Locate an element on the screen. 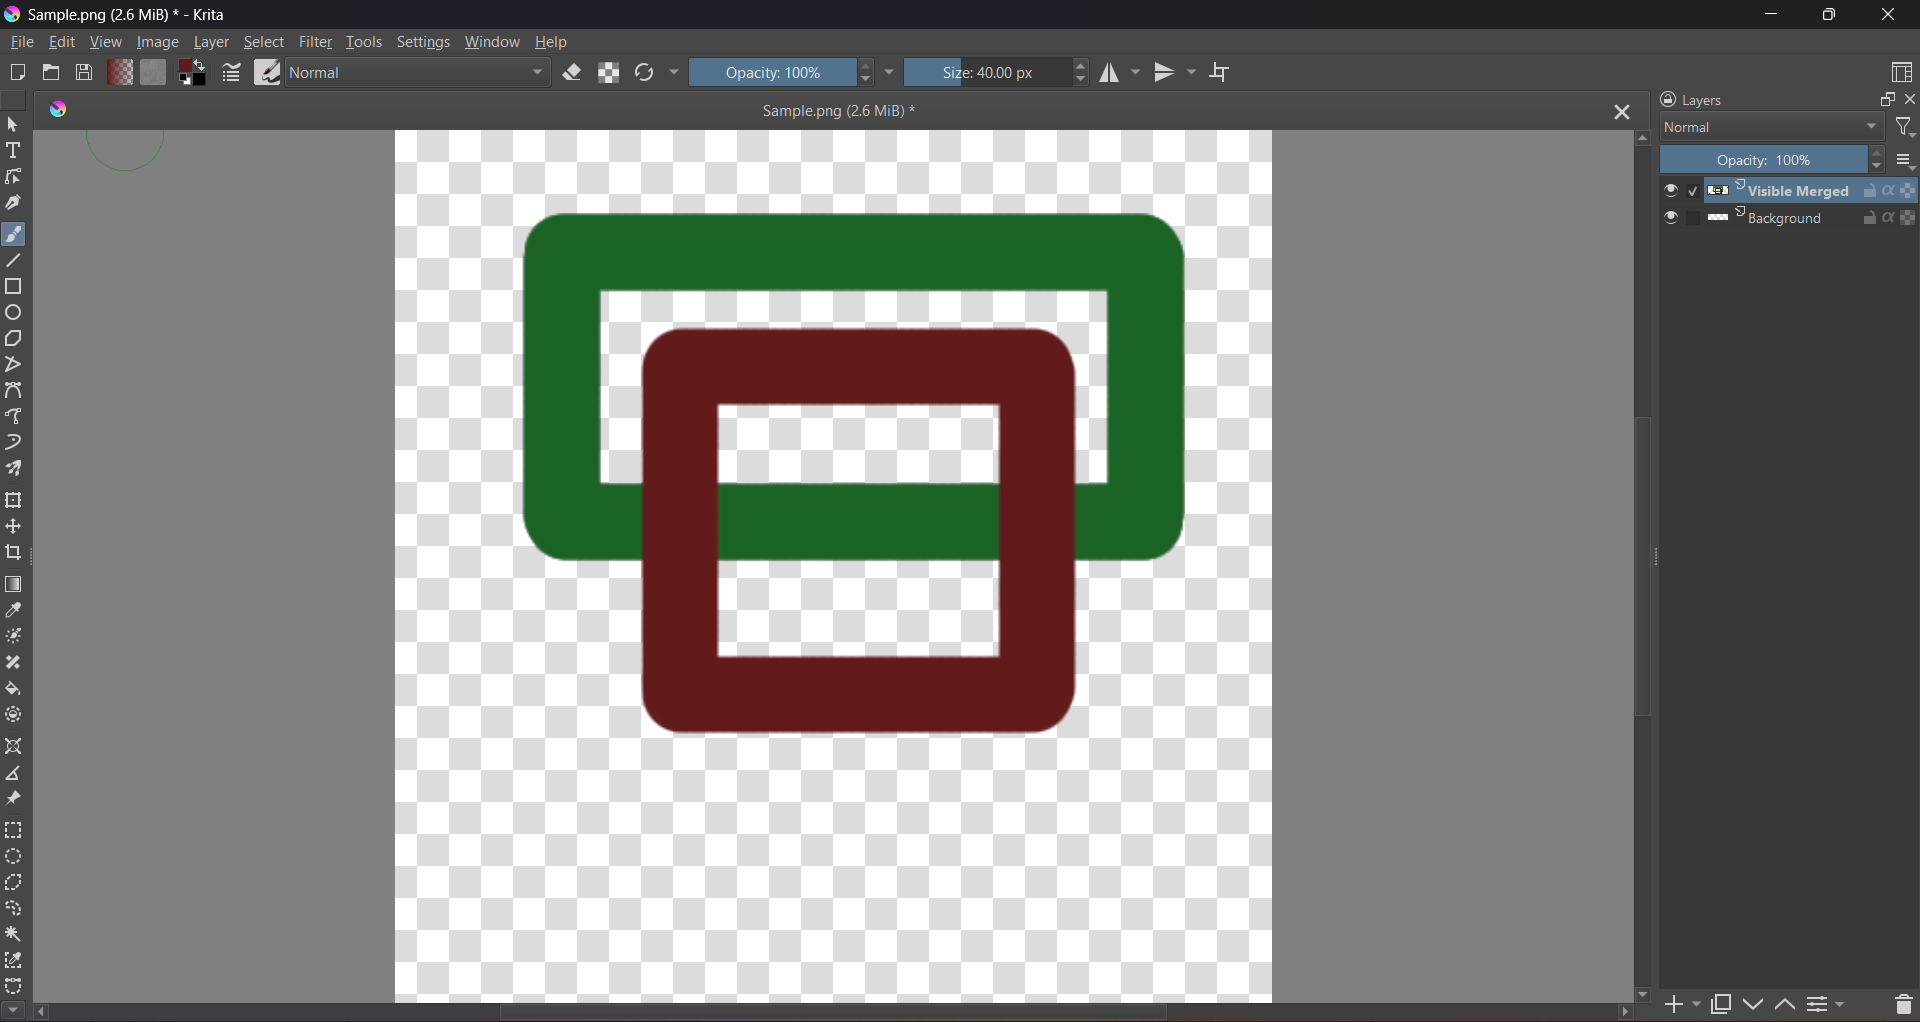  Scroll up is located at coordinates (1640, 137).